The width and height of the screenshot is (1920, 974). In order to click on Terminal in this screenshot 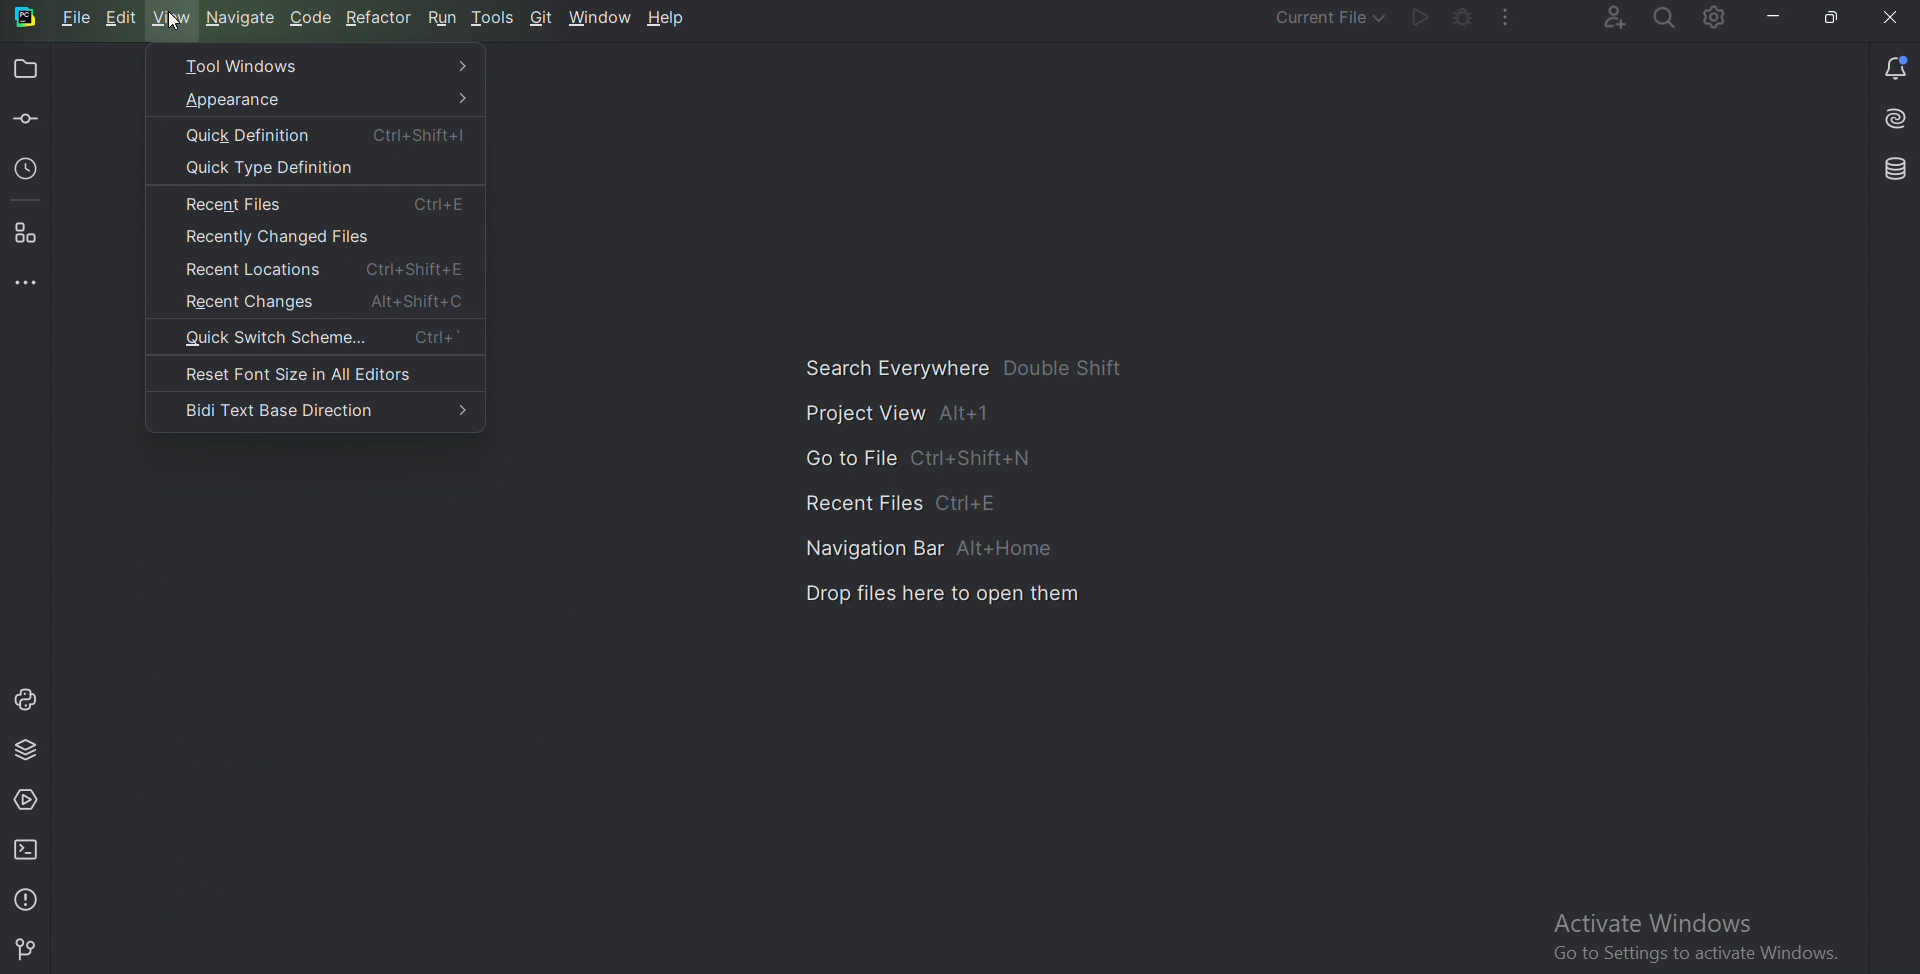, I will do `click(28, 851)`.